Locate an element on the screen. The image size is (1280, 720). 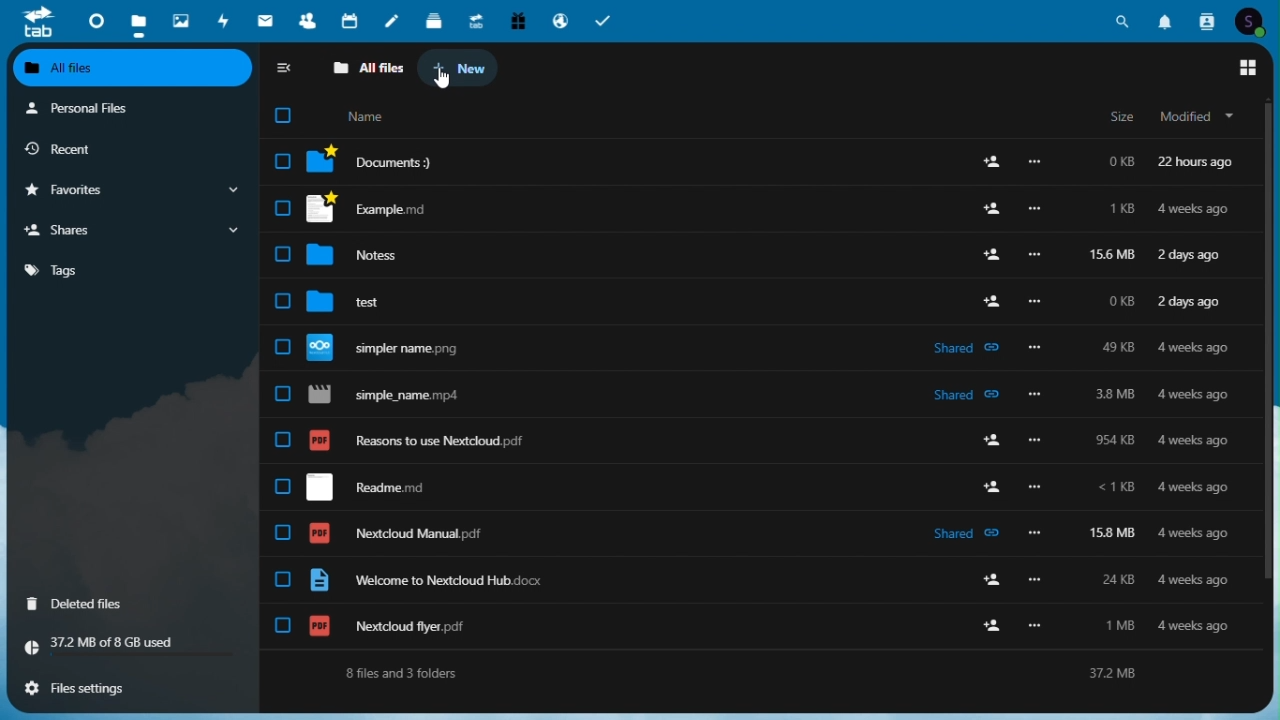
more options is located at coordinates (1034, 257).